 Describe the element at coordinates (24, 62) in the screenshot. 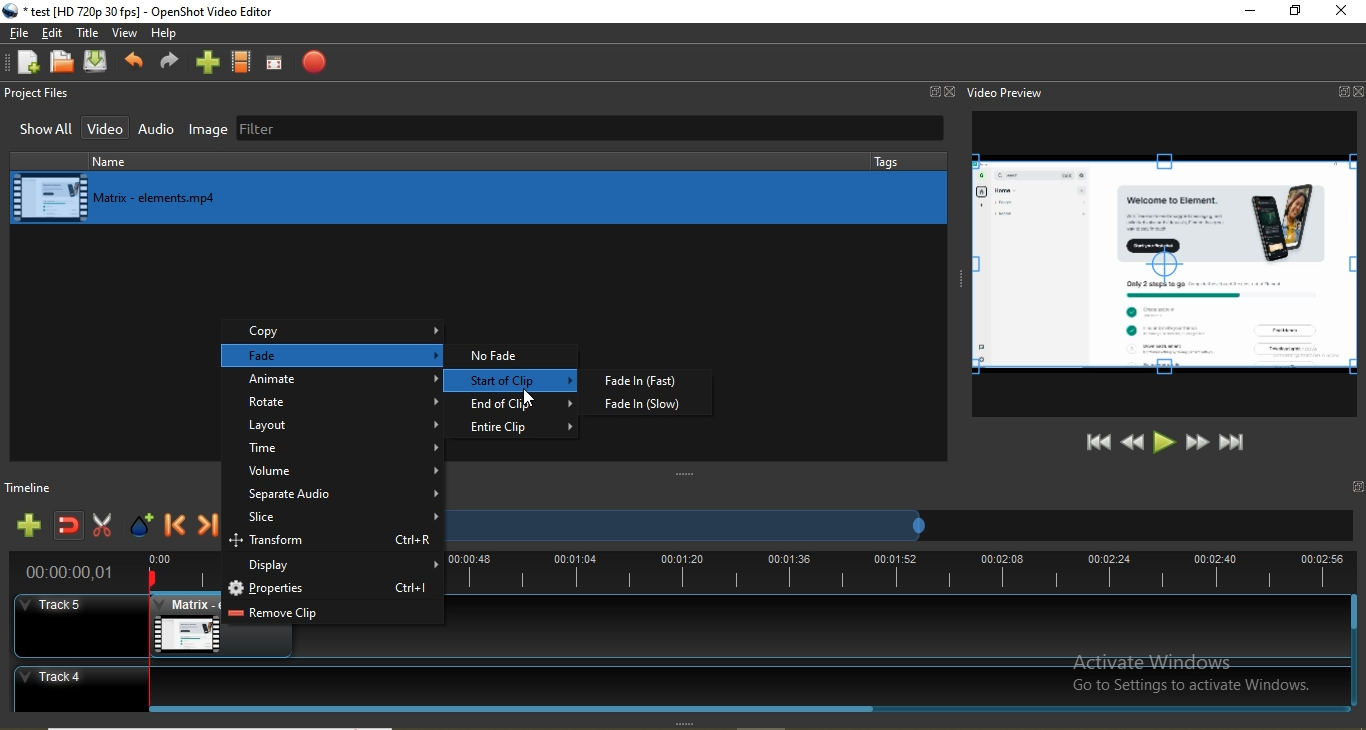

I see `New project` at that location.